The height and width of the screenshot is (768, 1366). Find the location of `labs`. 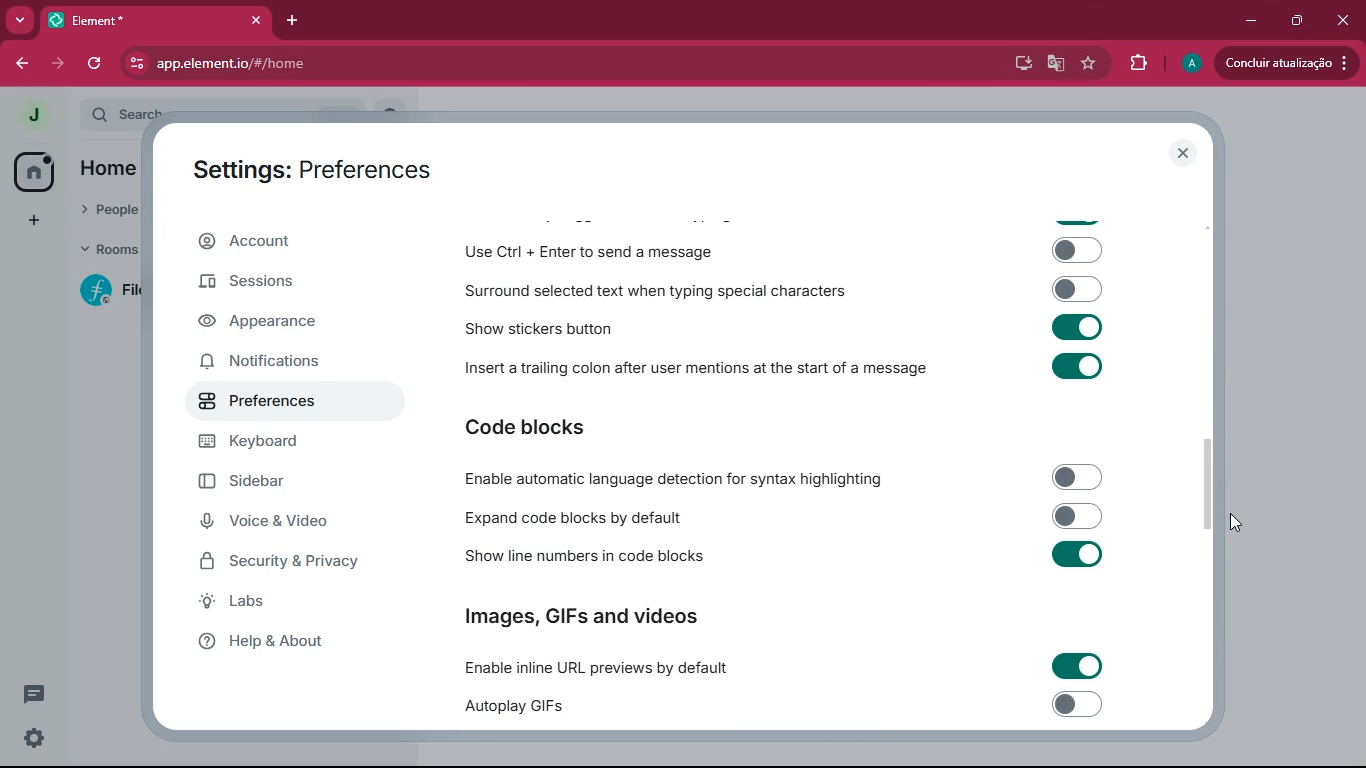

labs is located at coordinates (276, 602).